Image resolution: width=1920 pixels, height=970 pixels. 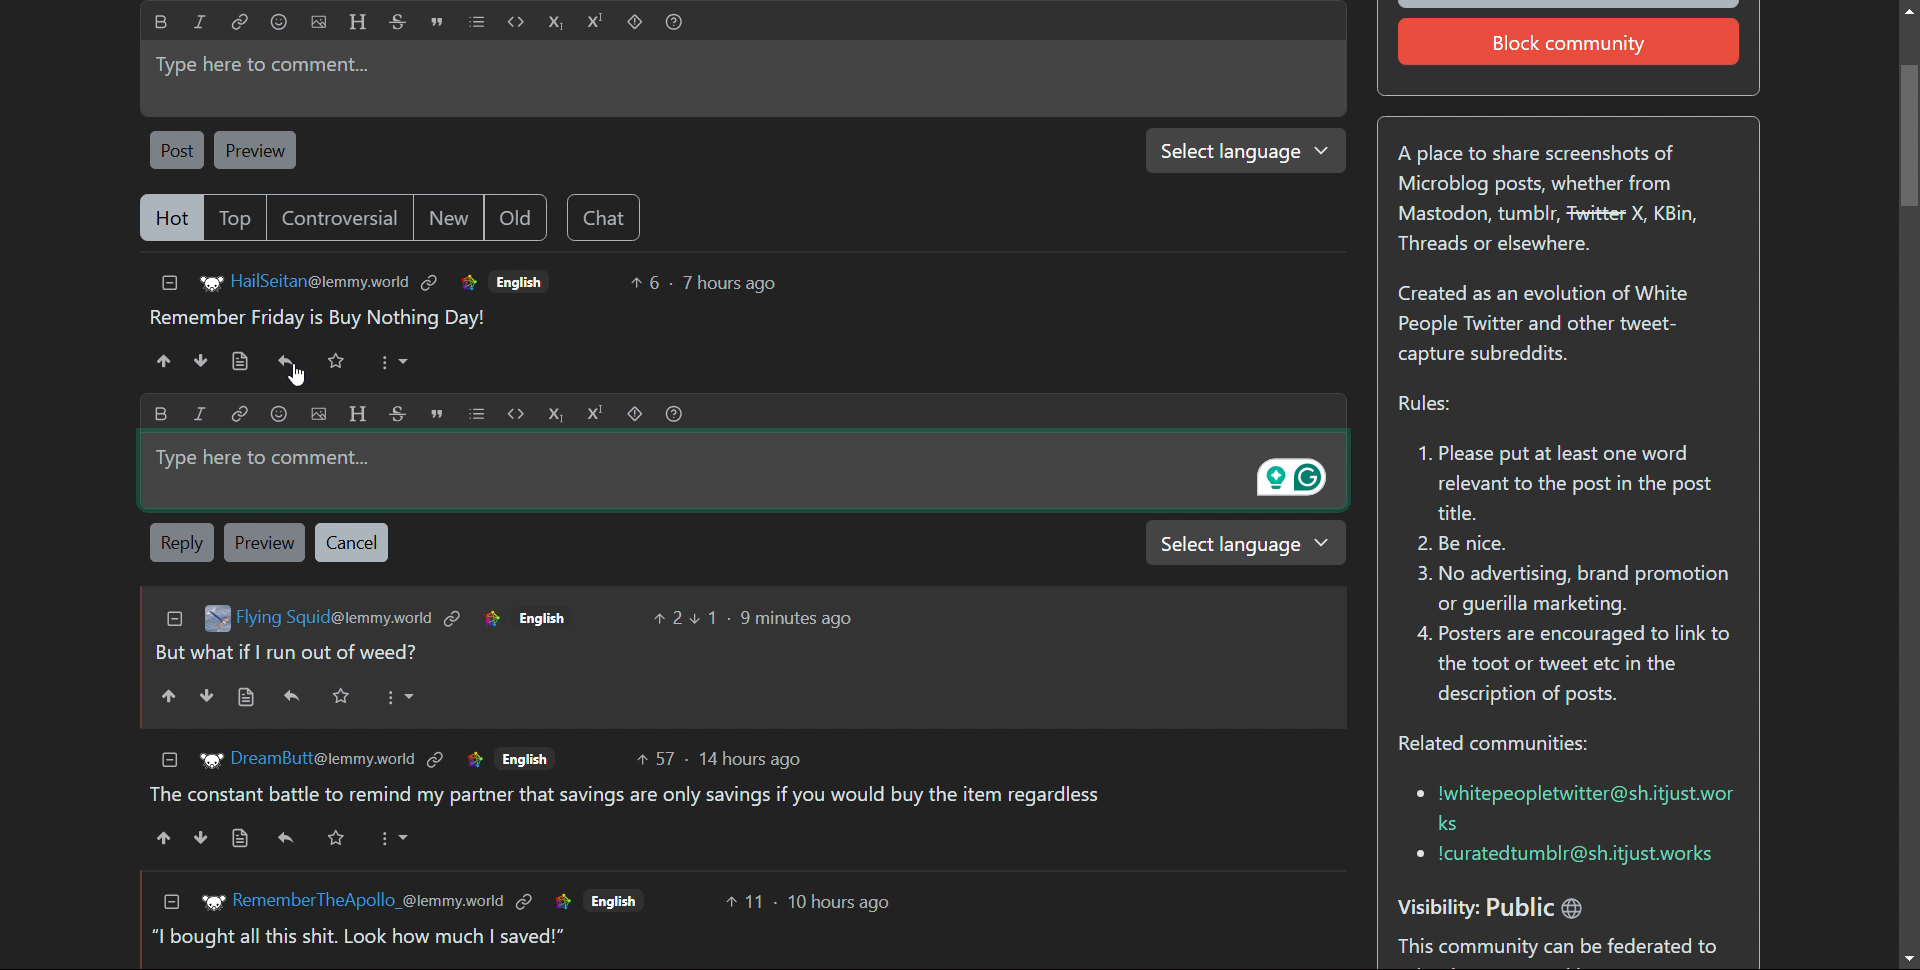 What do you see at coordinates (746, 797) in the screenshot?
I see `comment` at bounding box center [746, 797].